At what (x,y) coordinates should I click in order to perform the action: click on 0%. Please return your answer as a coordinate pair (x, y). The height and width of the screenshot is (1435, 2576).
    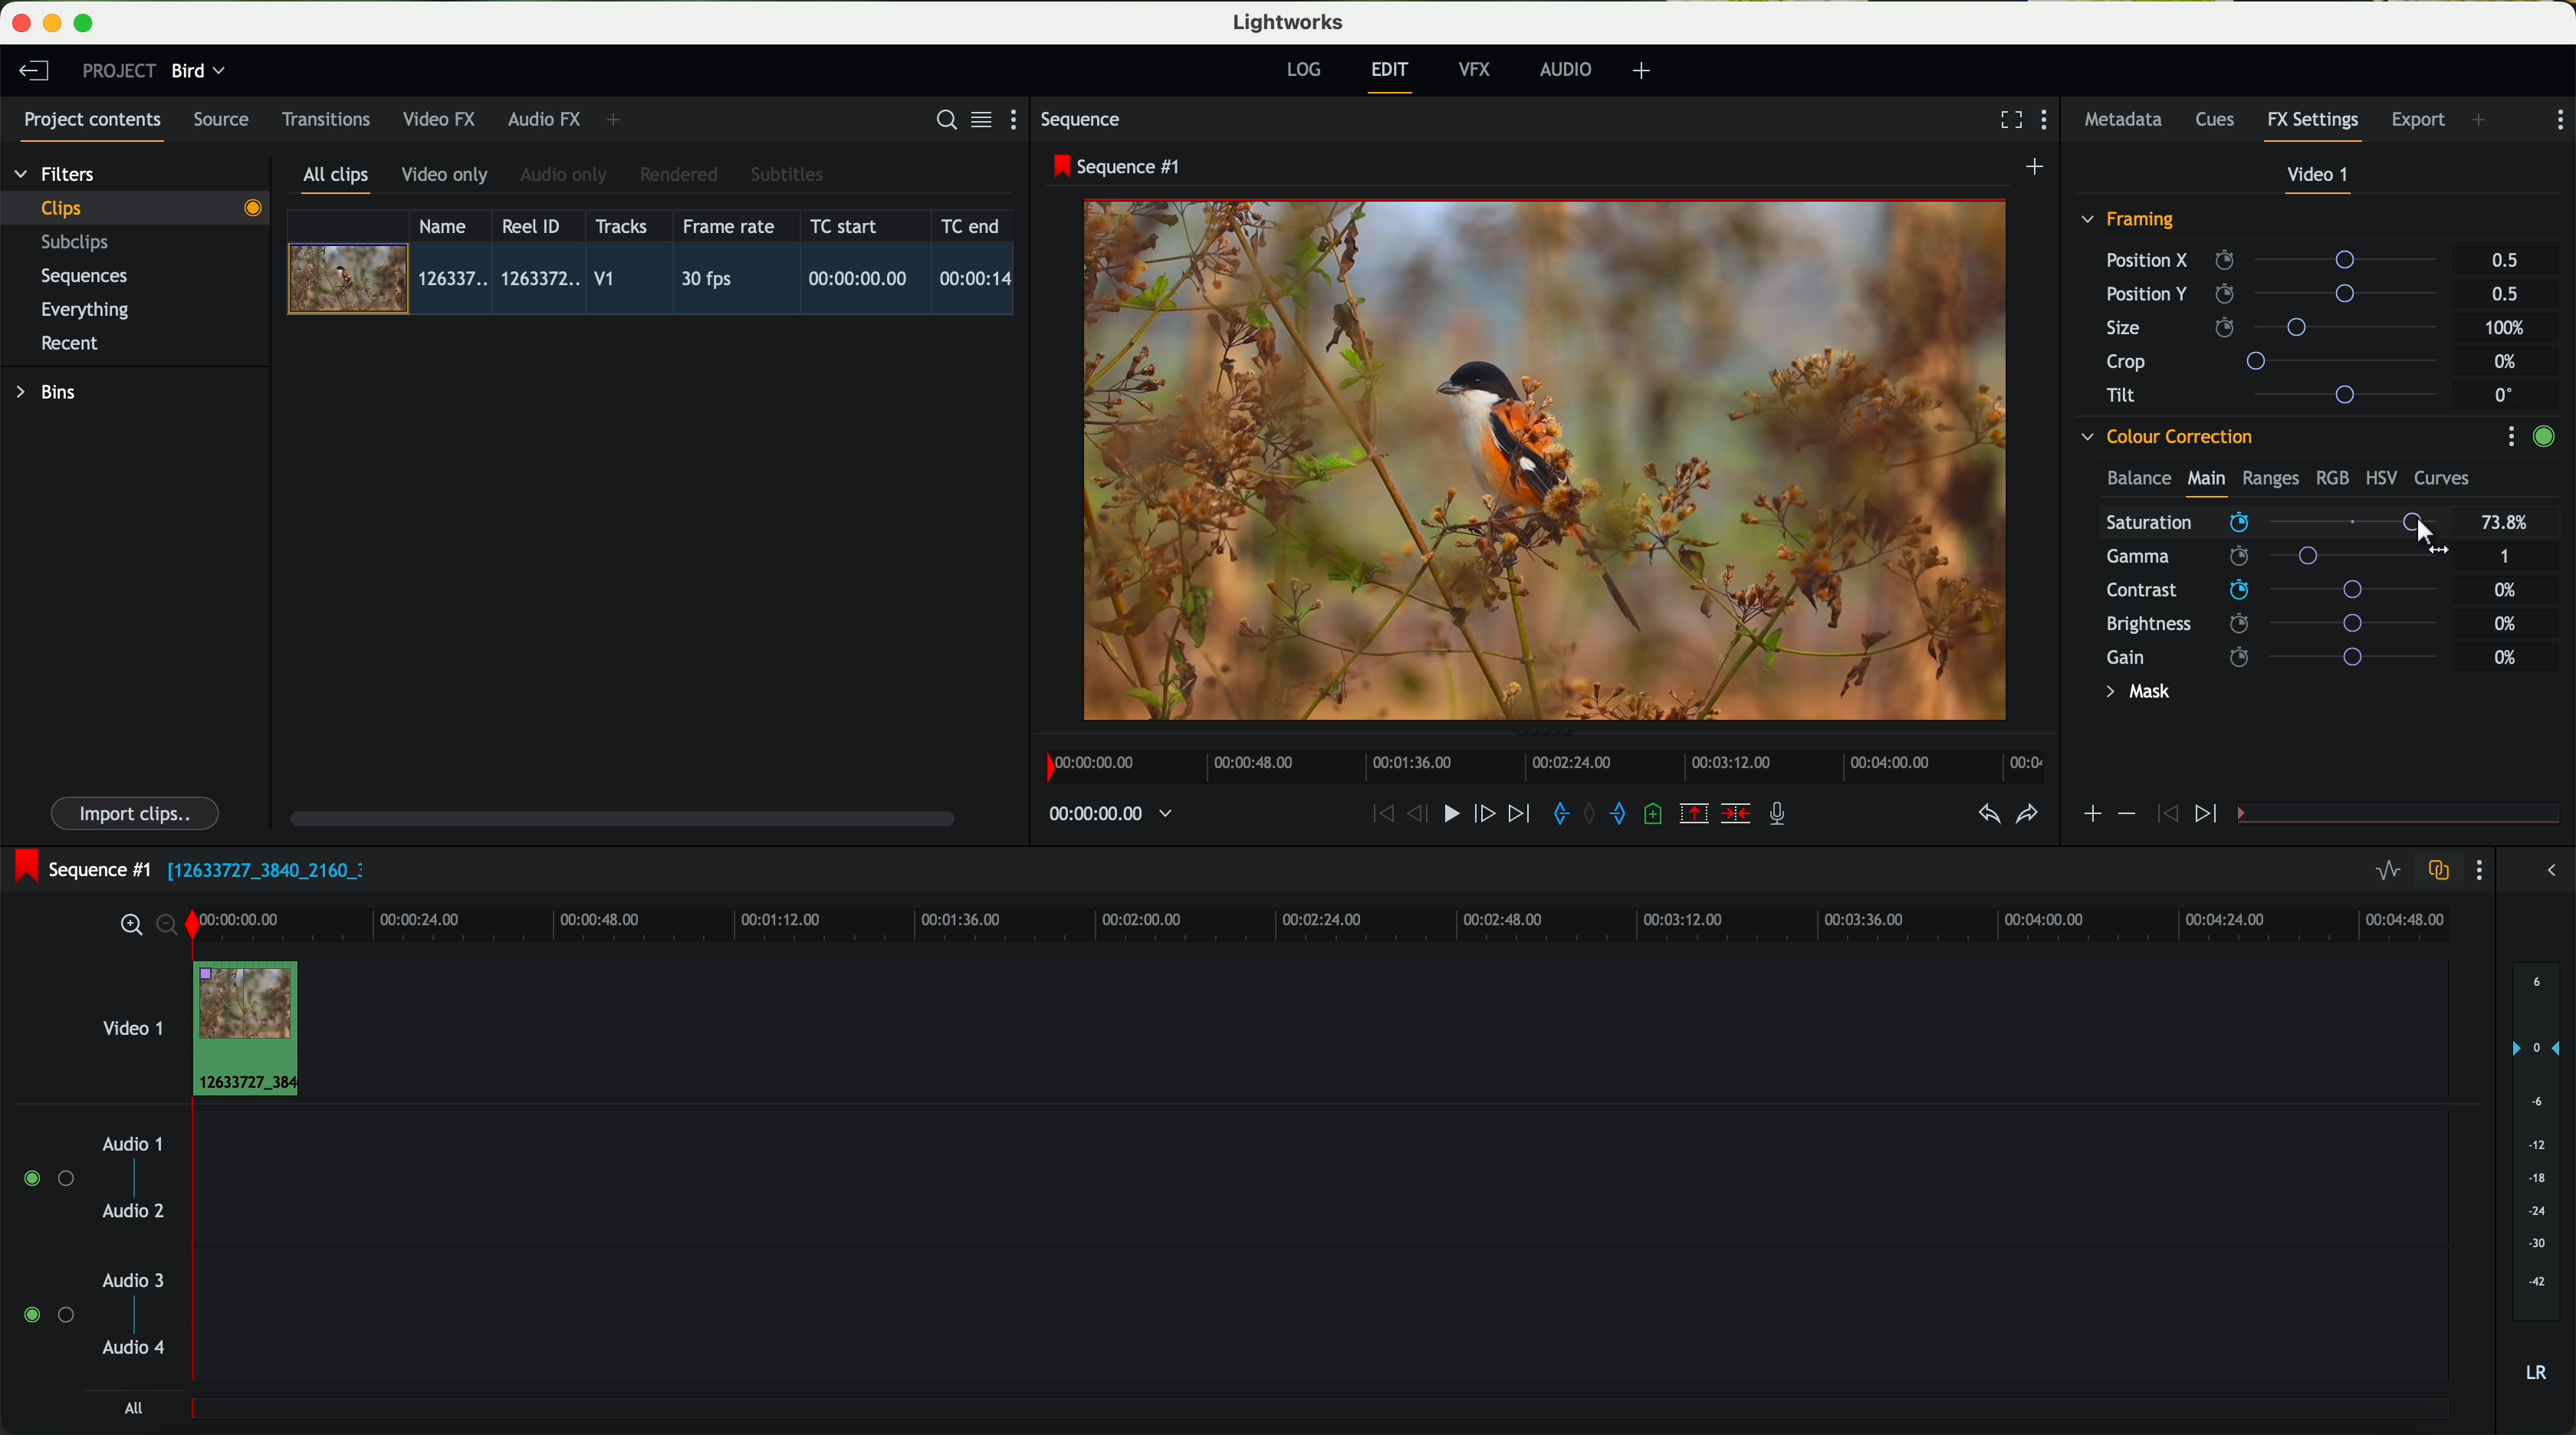
    Looking at the image, I should click on (2508, 590).